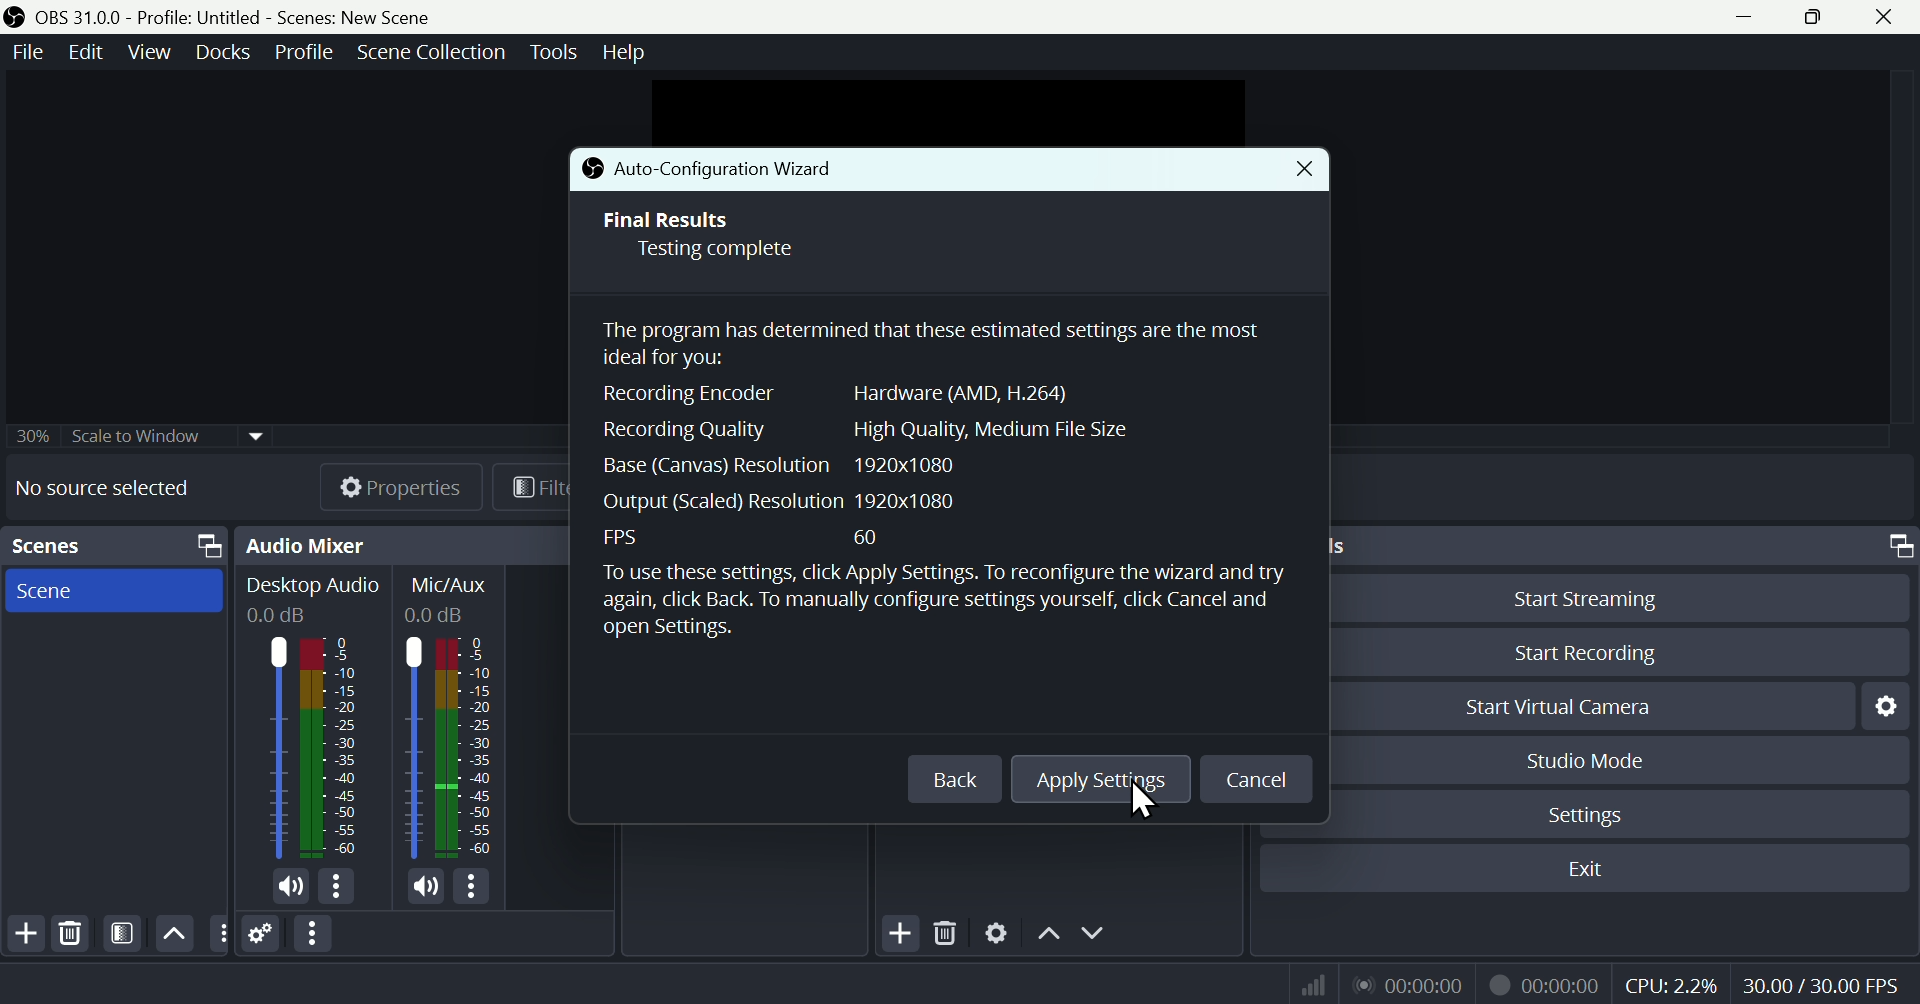  What do you see at coordinates (30, 52) in the screenshot?
I see `File` at bounding box center [30, 52].